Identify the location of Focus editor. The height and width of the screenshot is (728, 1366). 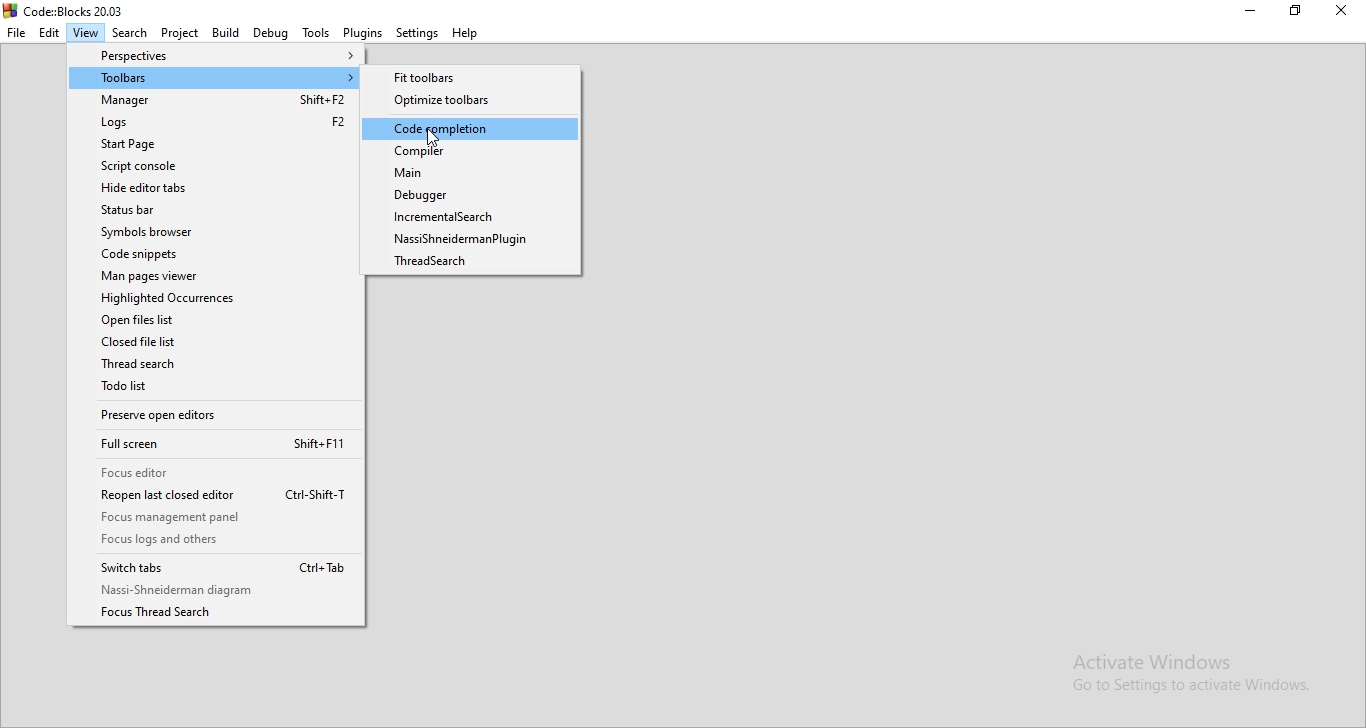
(215, 472).